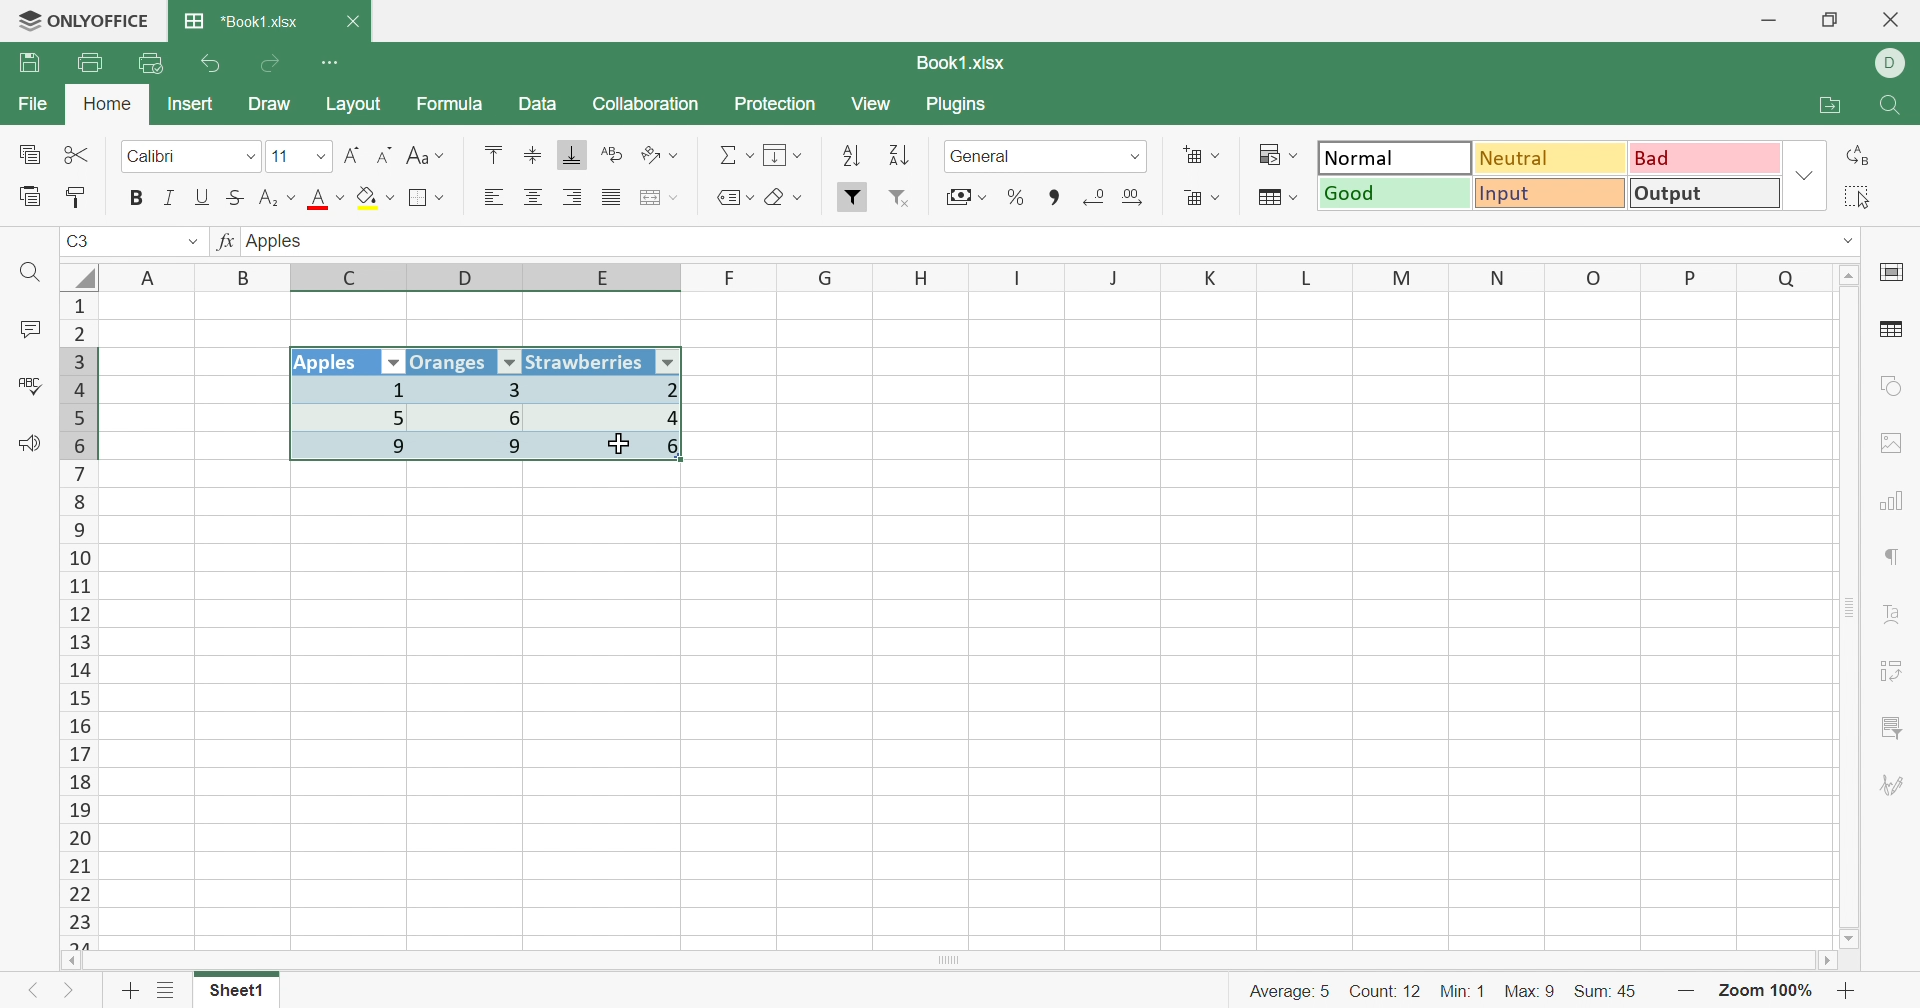 The width and height of the screenshot is (1920, 1008). Describe the element at coordinates (130, 990) in the screenshot. I see `Add sheet` at that location.